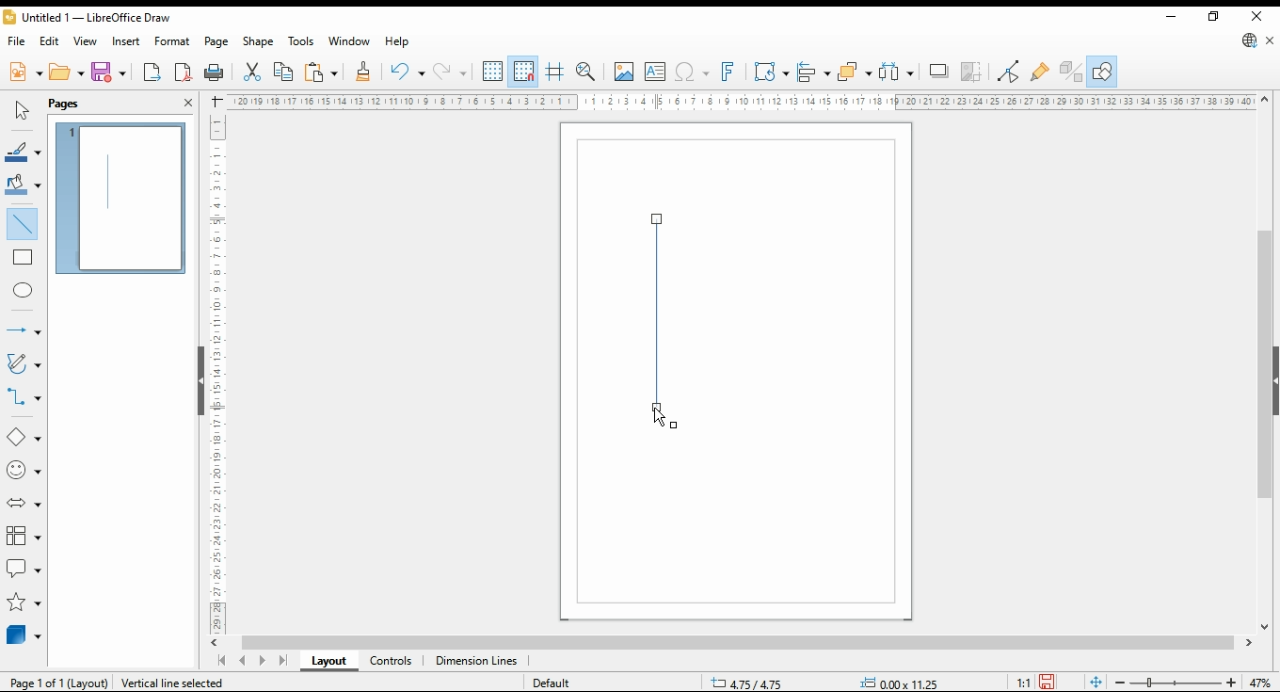  Describe the element at coordinates (19, 111) in the screenshot. I see `select` at that location.